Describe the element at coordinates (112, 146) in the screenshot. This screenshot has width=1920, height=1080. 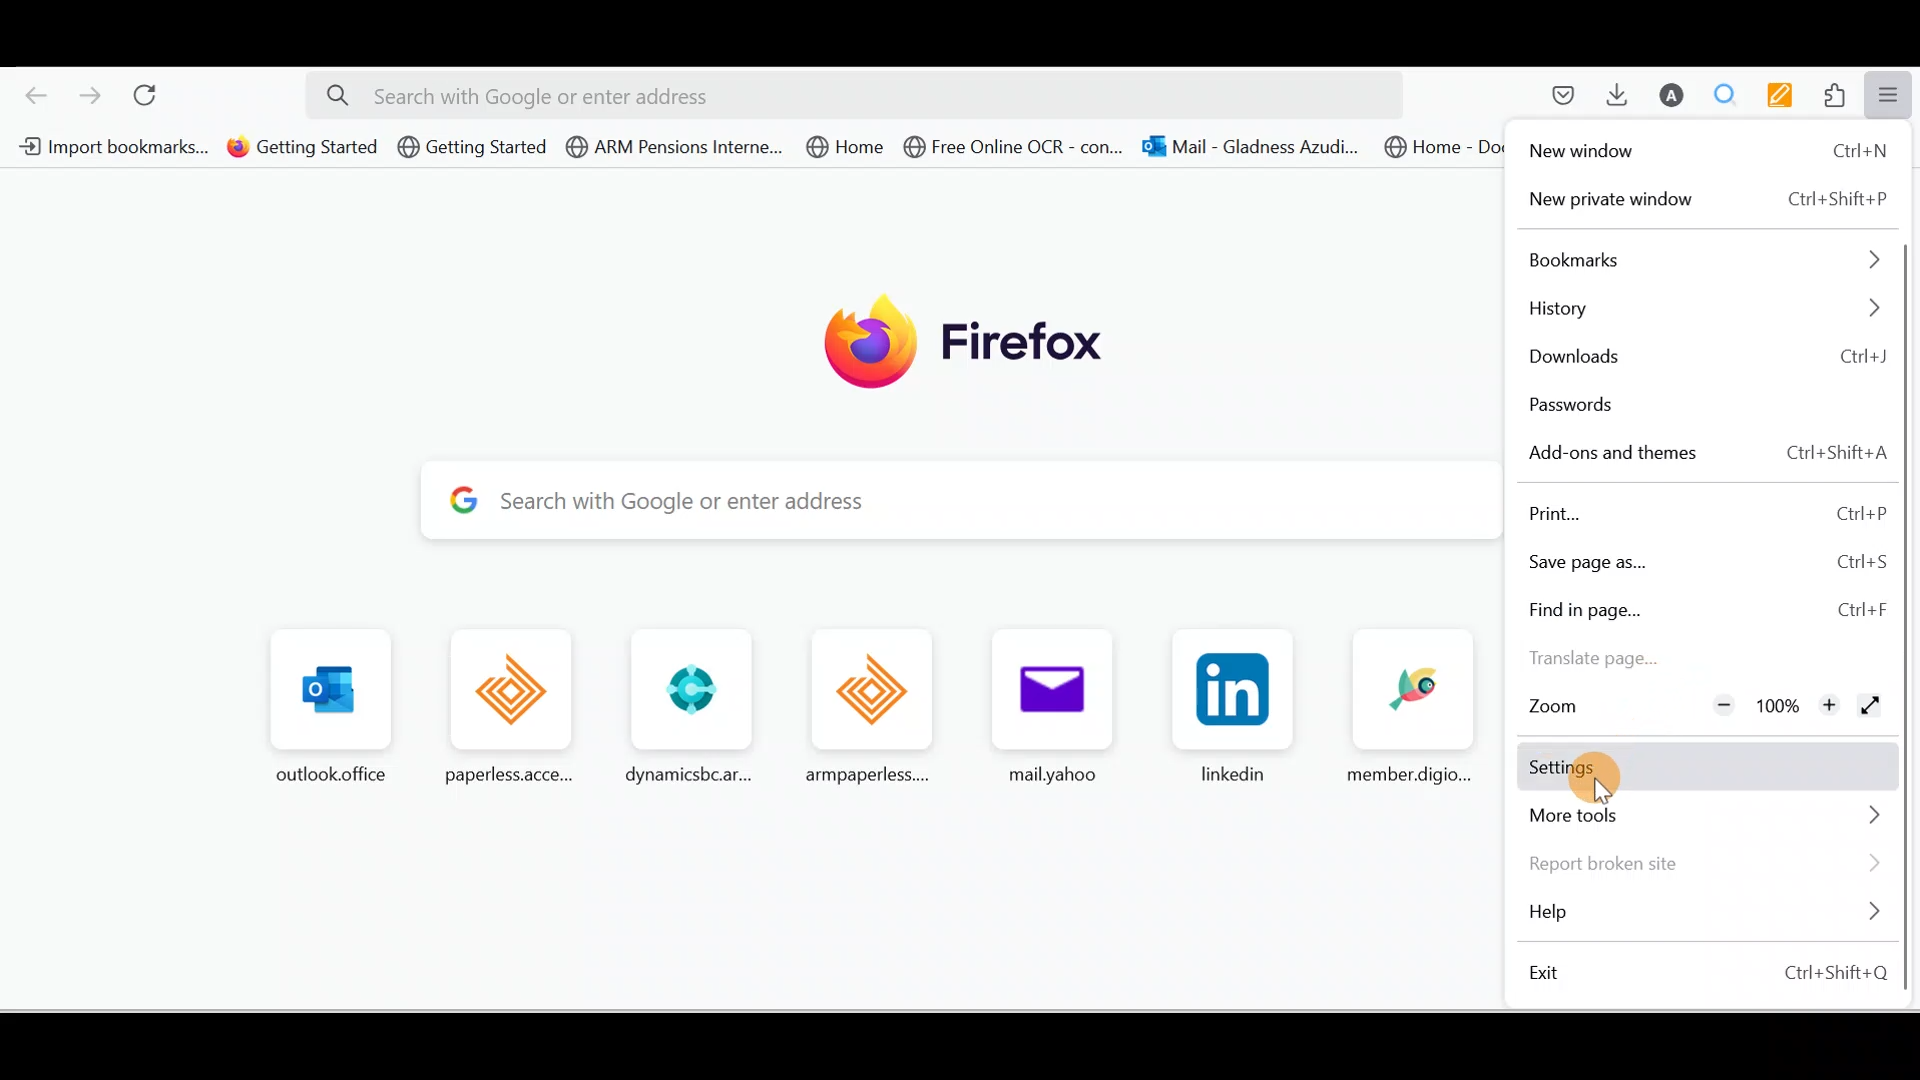
I see `Bookmark 1` at that location.